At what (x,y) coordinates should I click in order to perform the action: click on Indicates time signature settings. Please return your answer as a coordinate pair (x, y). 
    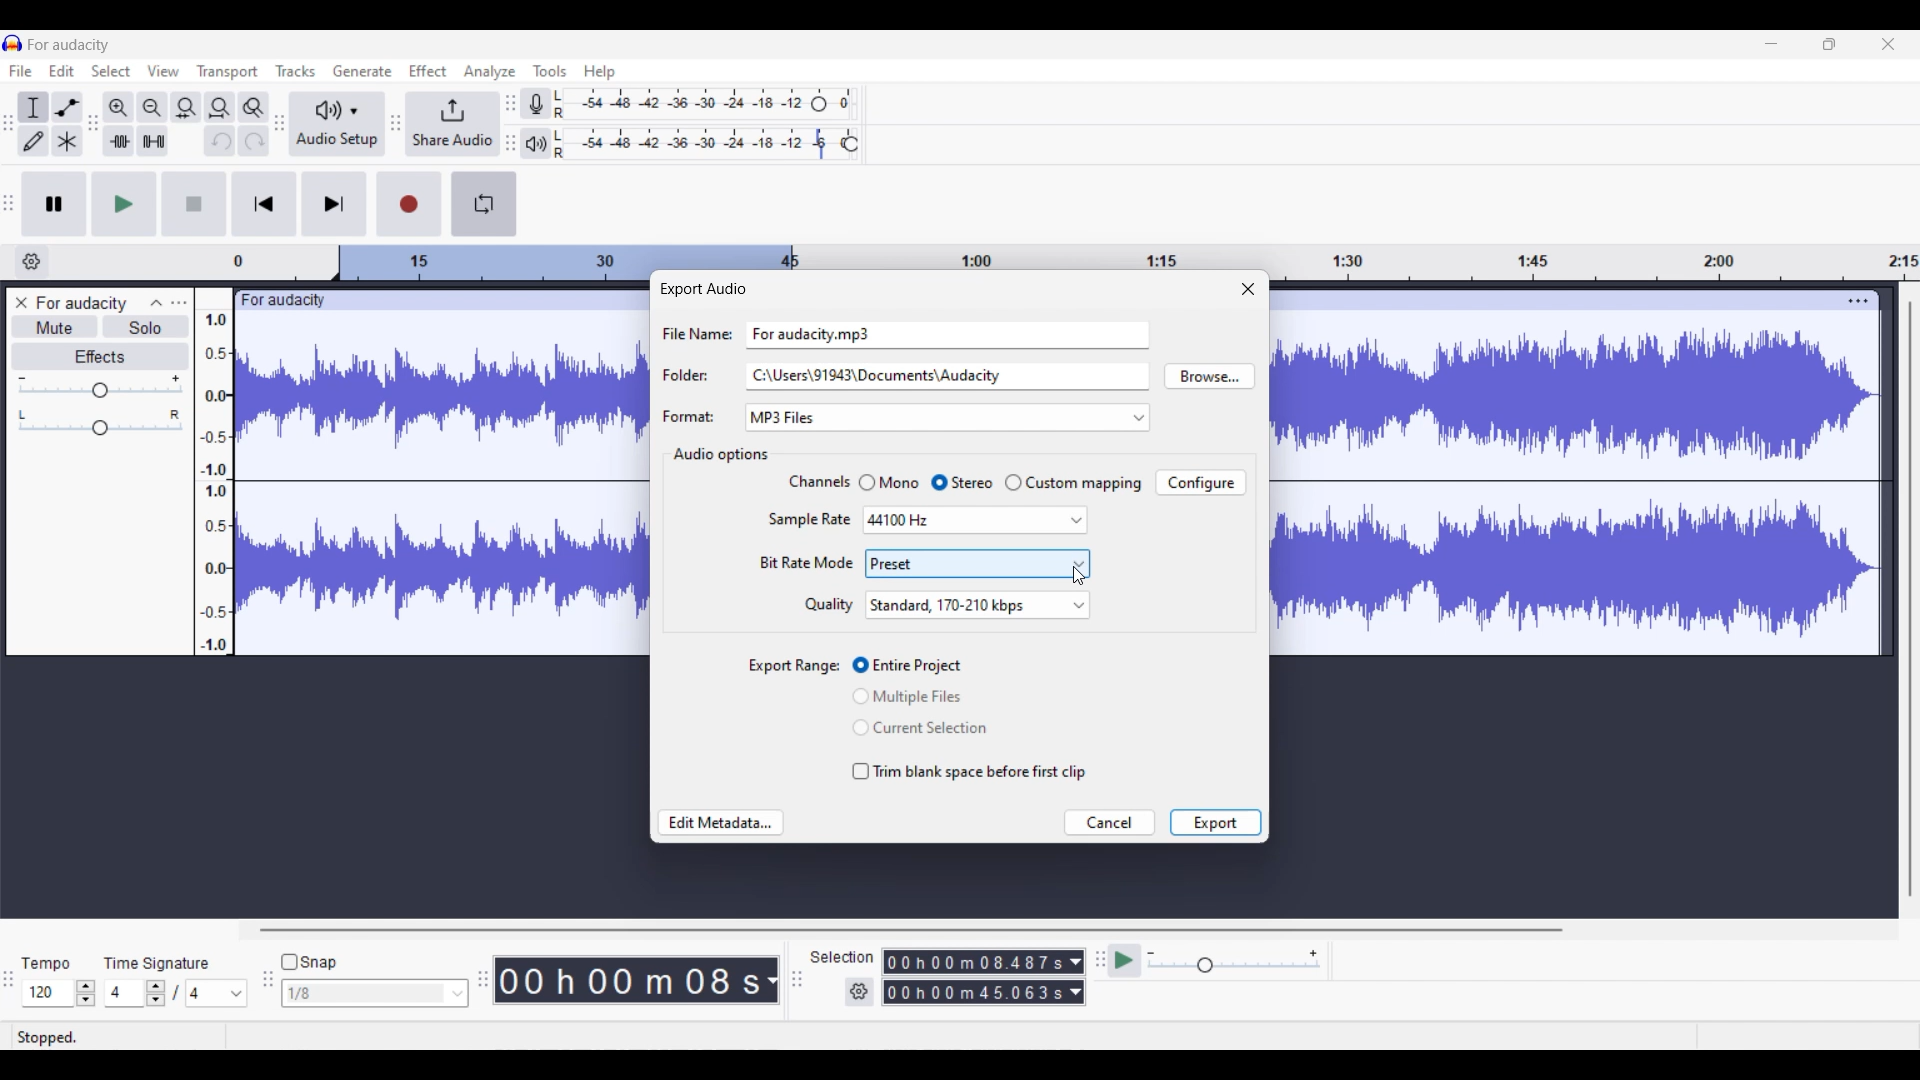
    Looking at the image, I should click on (157, 963).